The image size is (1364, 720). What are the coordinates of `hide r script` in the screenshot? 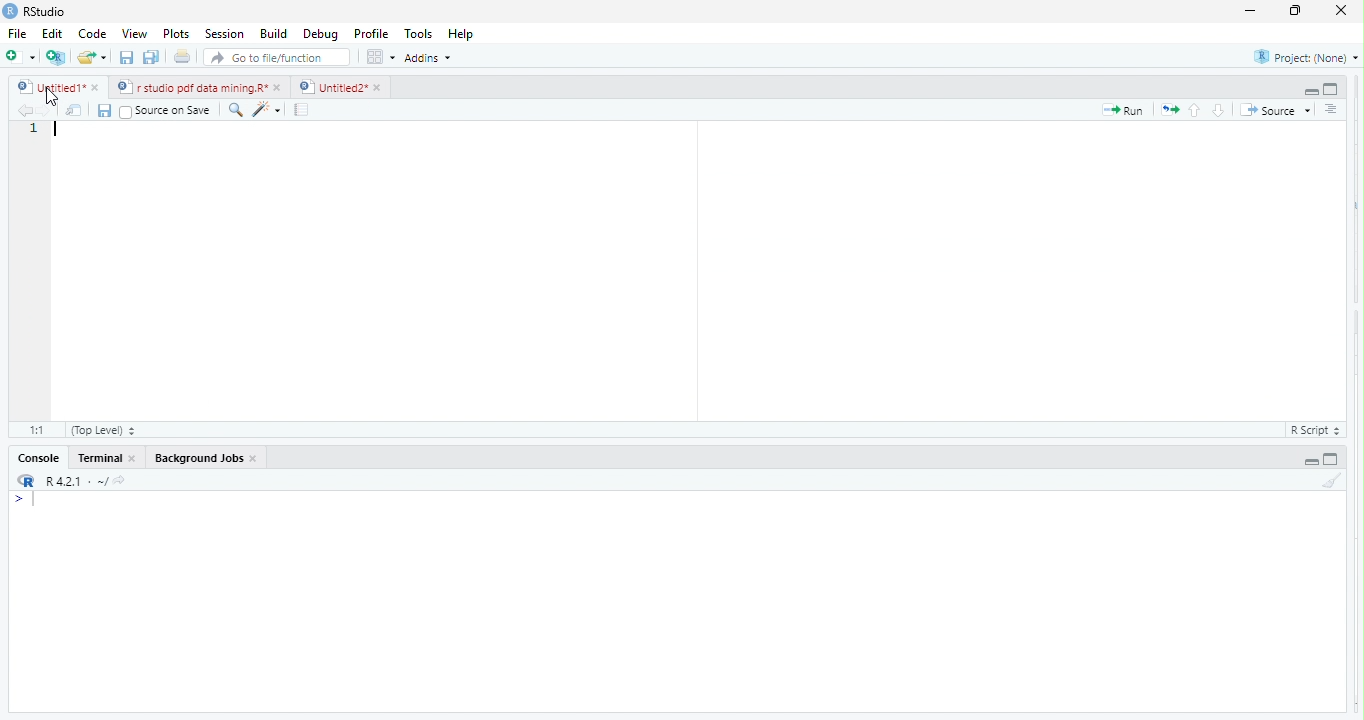 It's located at (1309, 89).